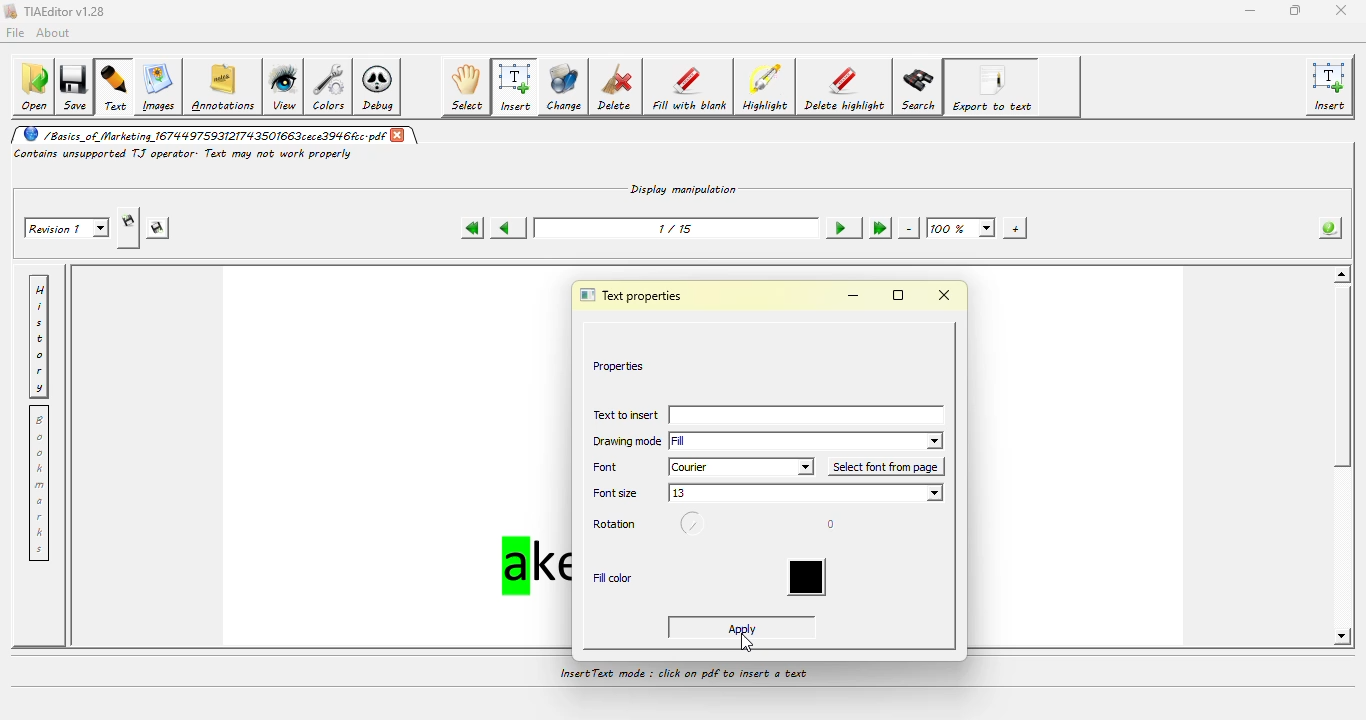 The width and height of the screenshot is (1366, 720). Describe the element at coordinates (685, 187) in the screenshot. I see `Display manipulation` at that location.